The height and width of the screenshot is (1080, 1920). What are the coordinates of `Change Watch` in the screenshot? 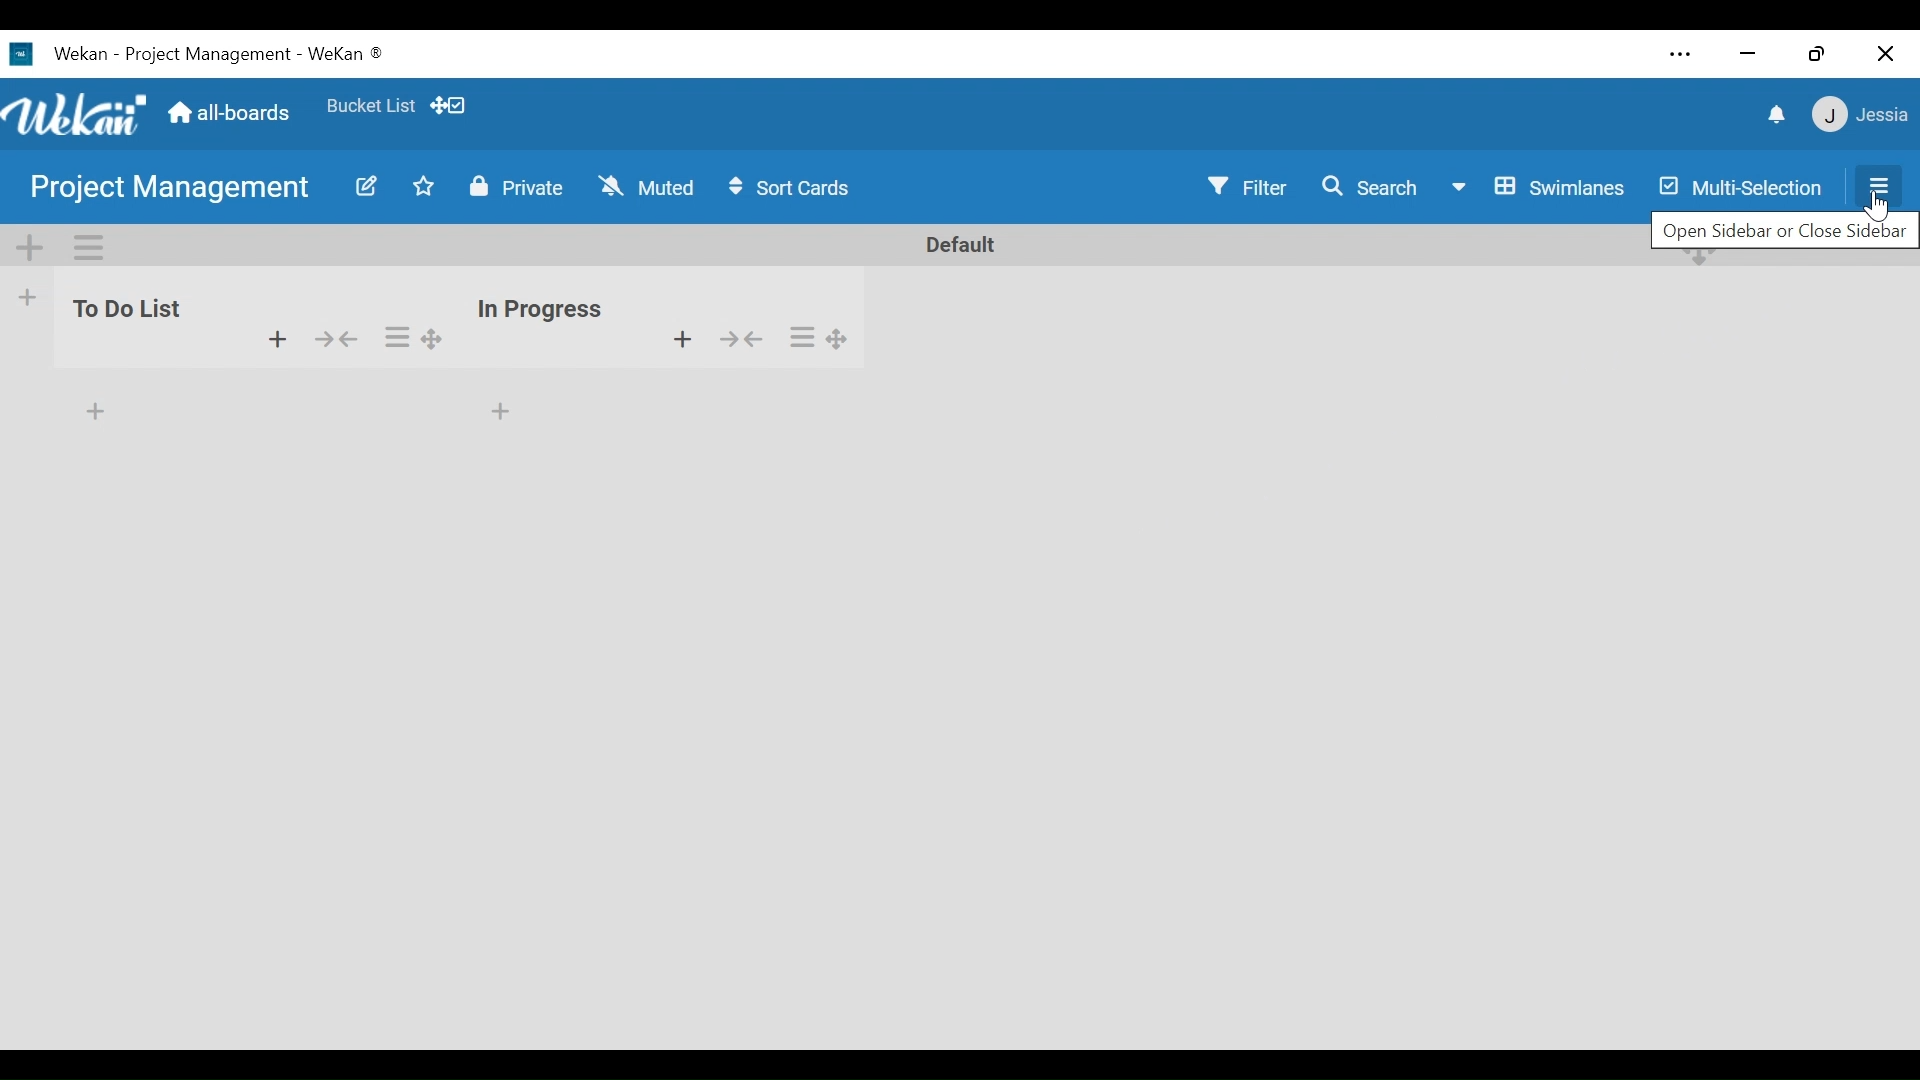 It's located at (650, 186).